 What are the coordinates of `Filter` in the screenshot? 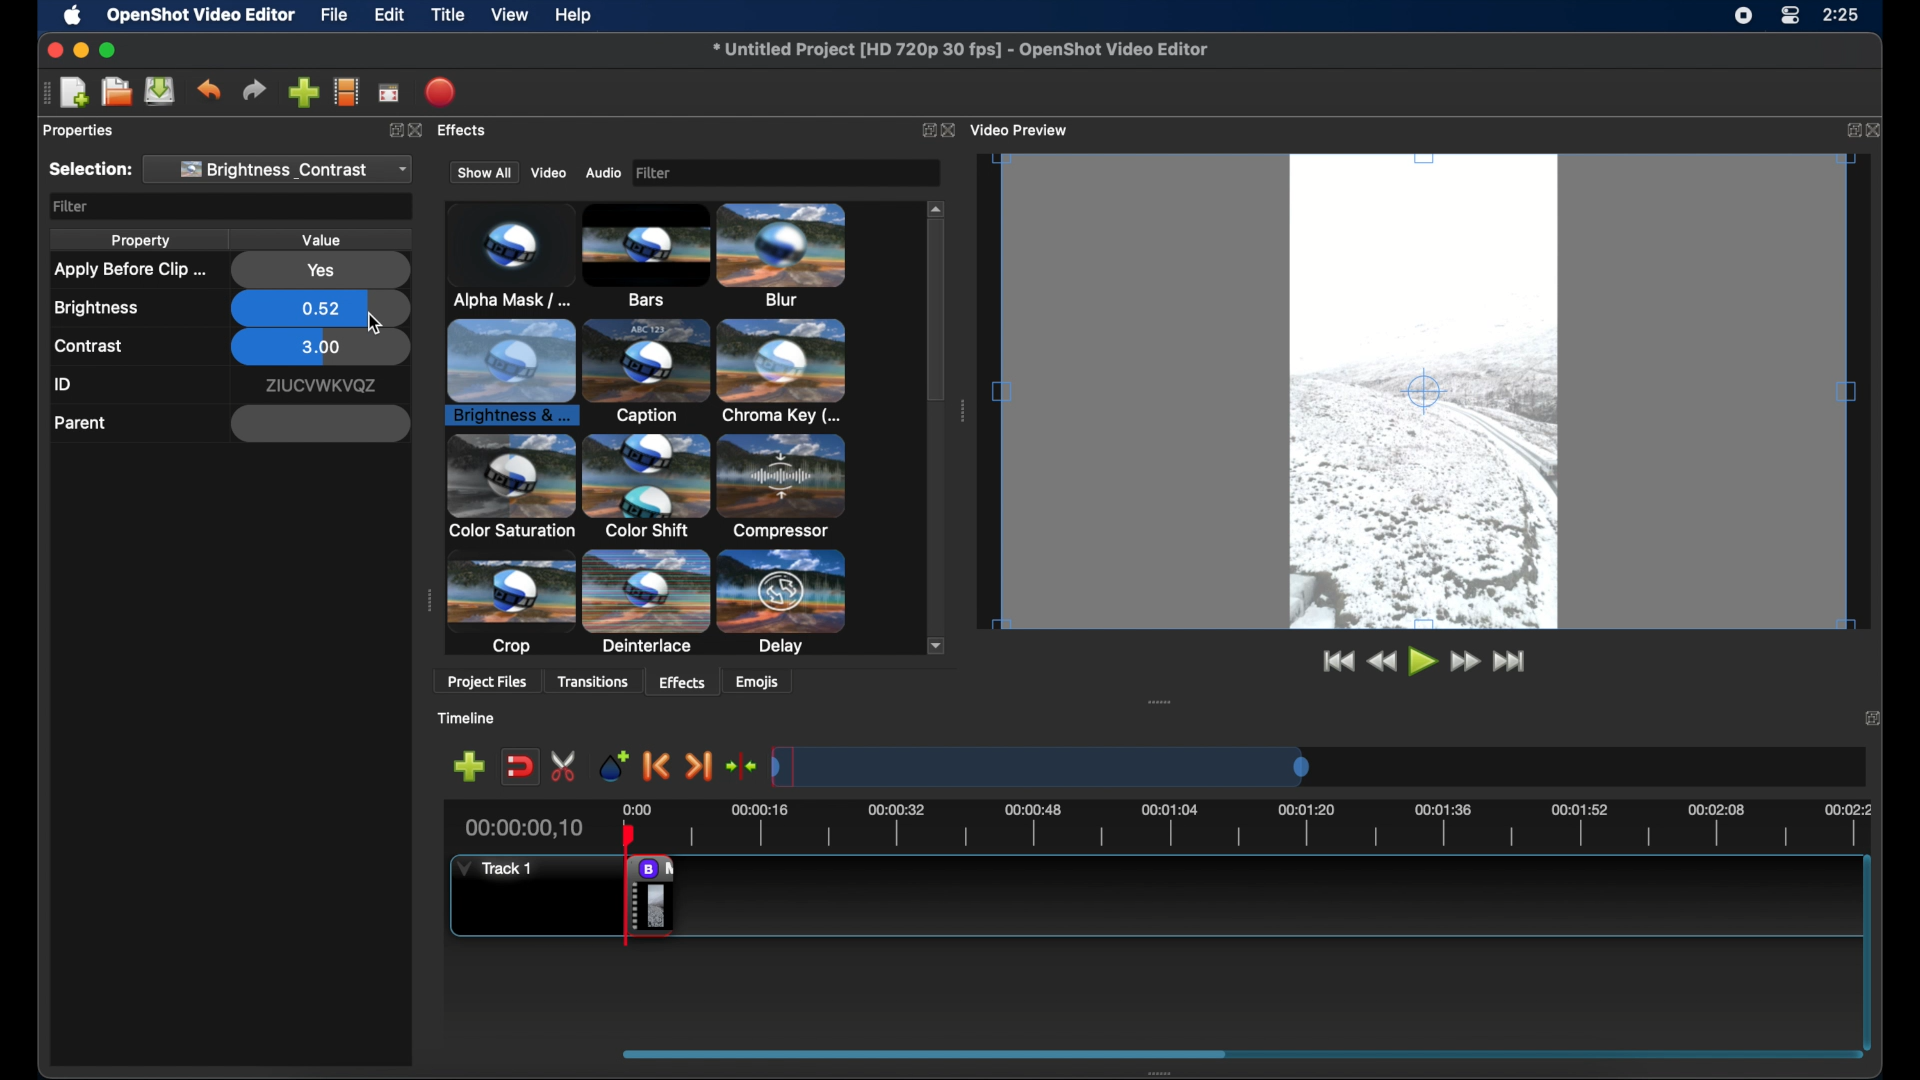 It's located at (781, 171).